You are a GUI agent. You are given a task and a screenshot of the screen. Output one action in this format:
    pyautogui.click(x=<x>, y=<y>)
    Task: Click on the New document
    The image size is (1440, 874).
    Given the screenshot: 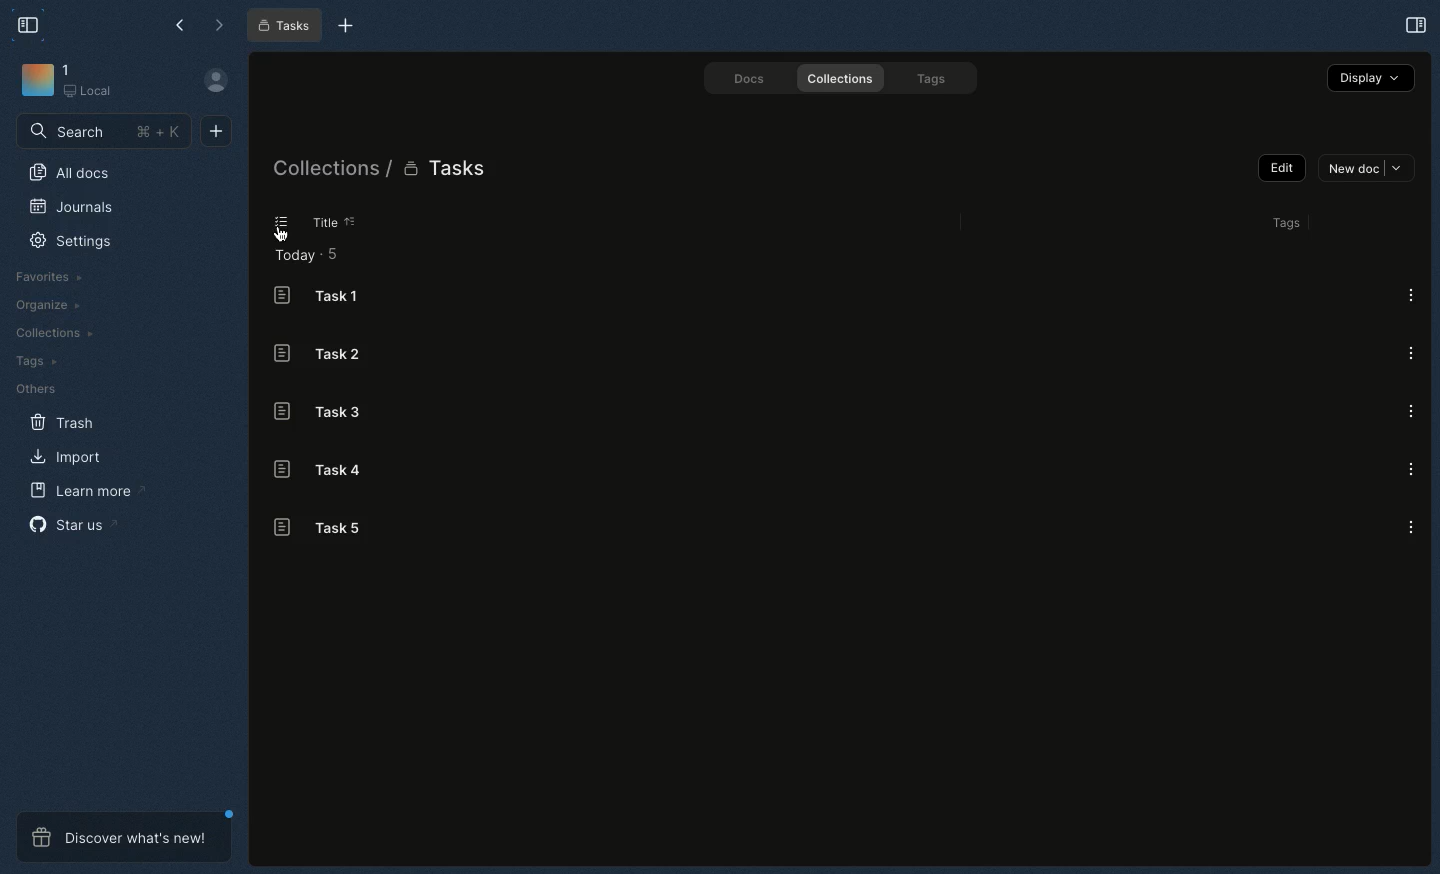 What is the action you would take?
    pyautogui.click(x=216, y=132)
    